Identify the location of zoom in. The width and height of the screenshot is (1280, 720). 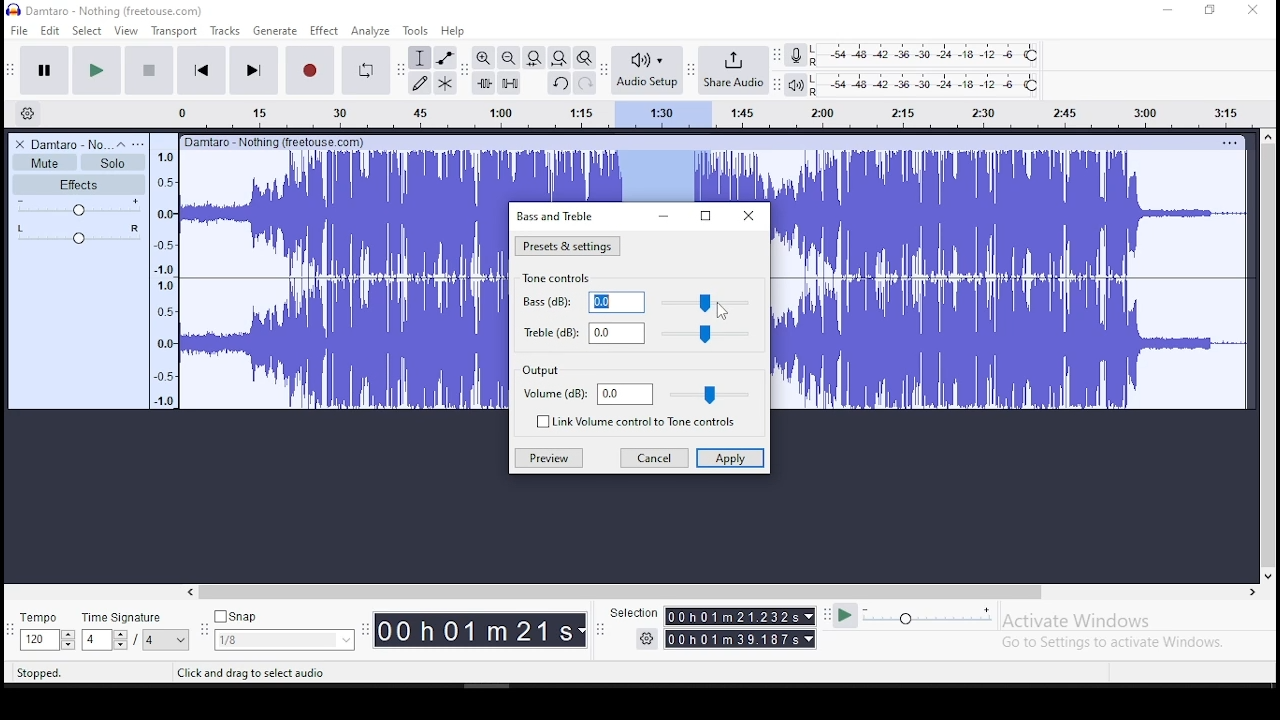
(484, 57).